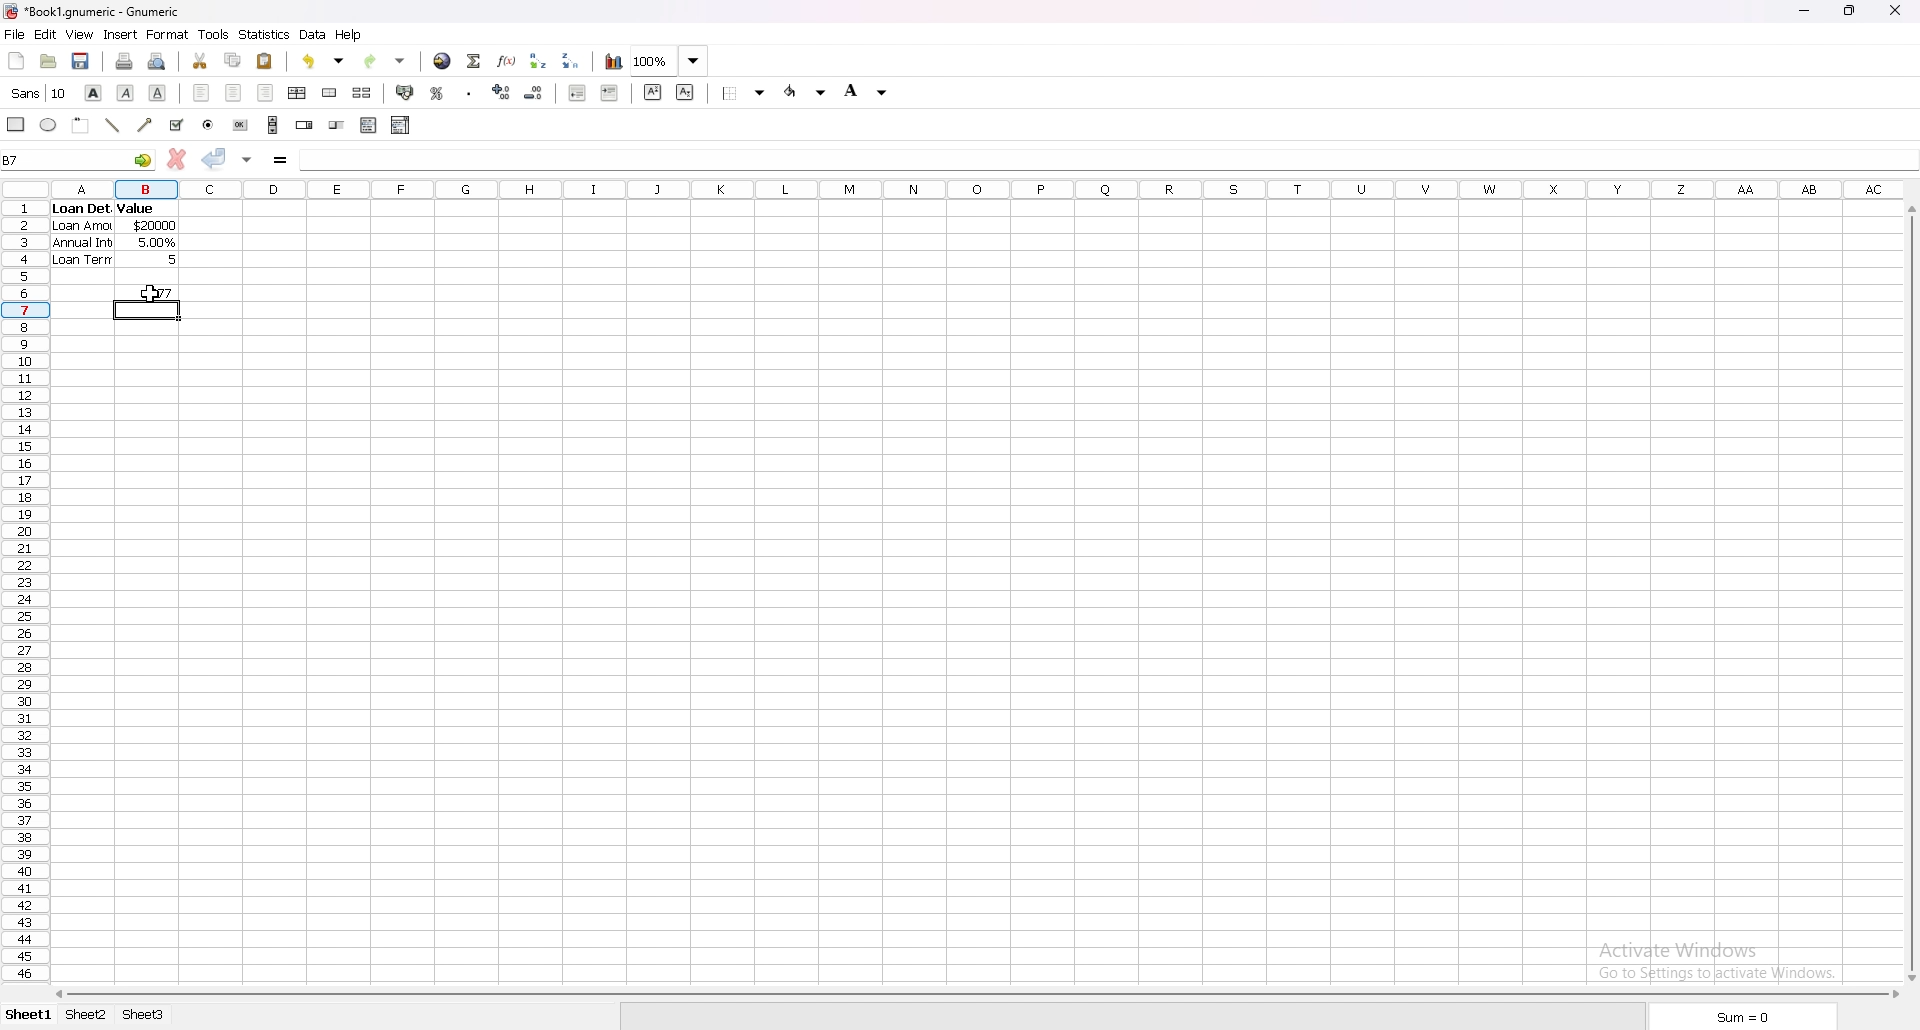 The width and height of the screenshot is (1920, 1030). I want to click on sort ascending, so click(538, 61).